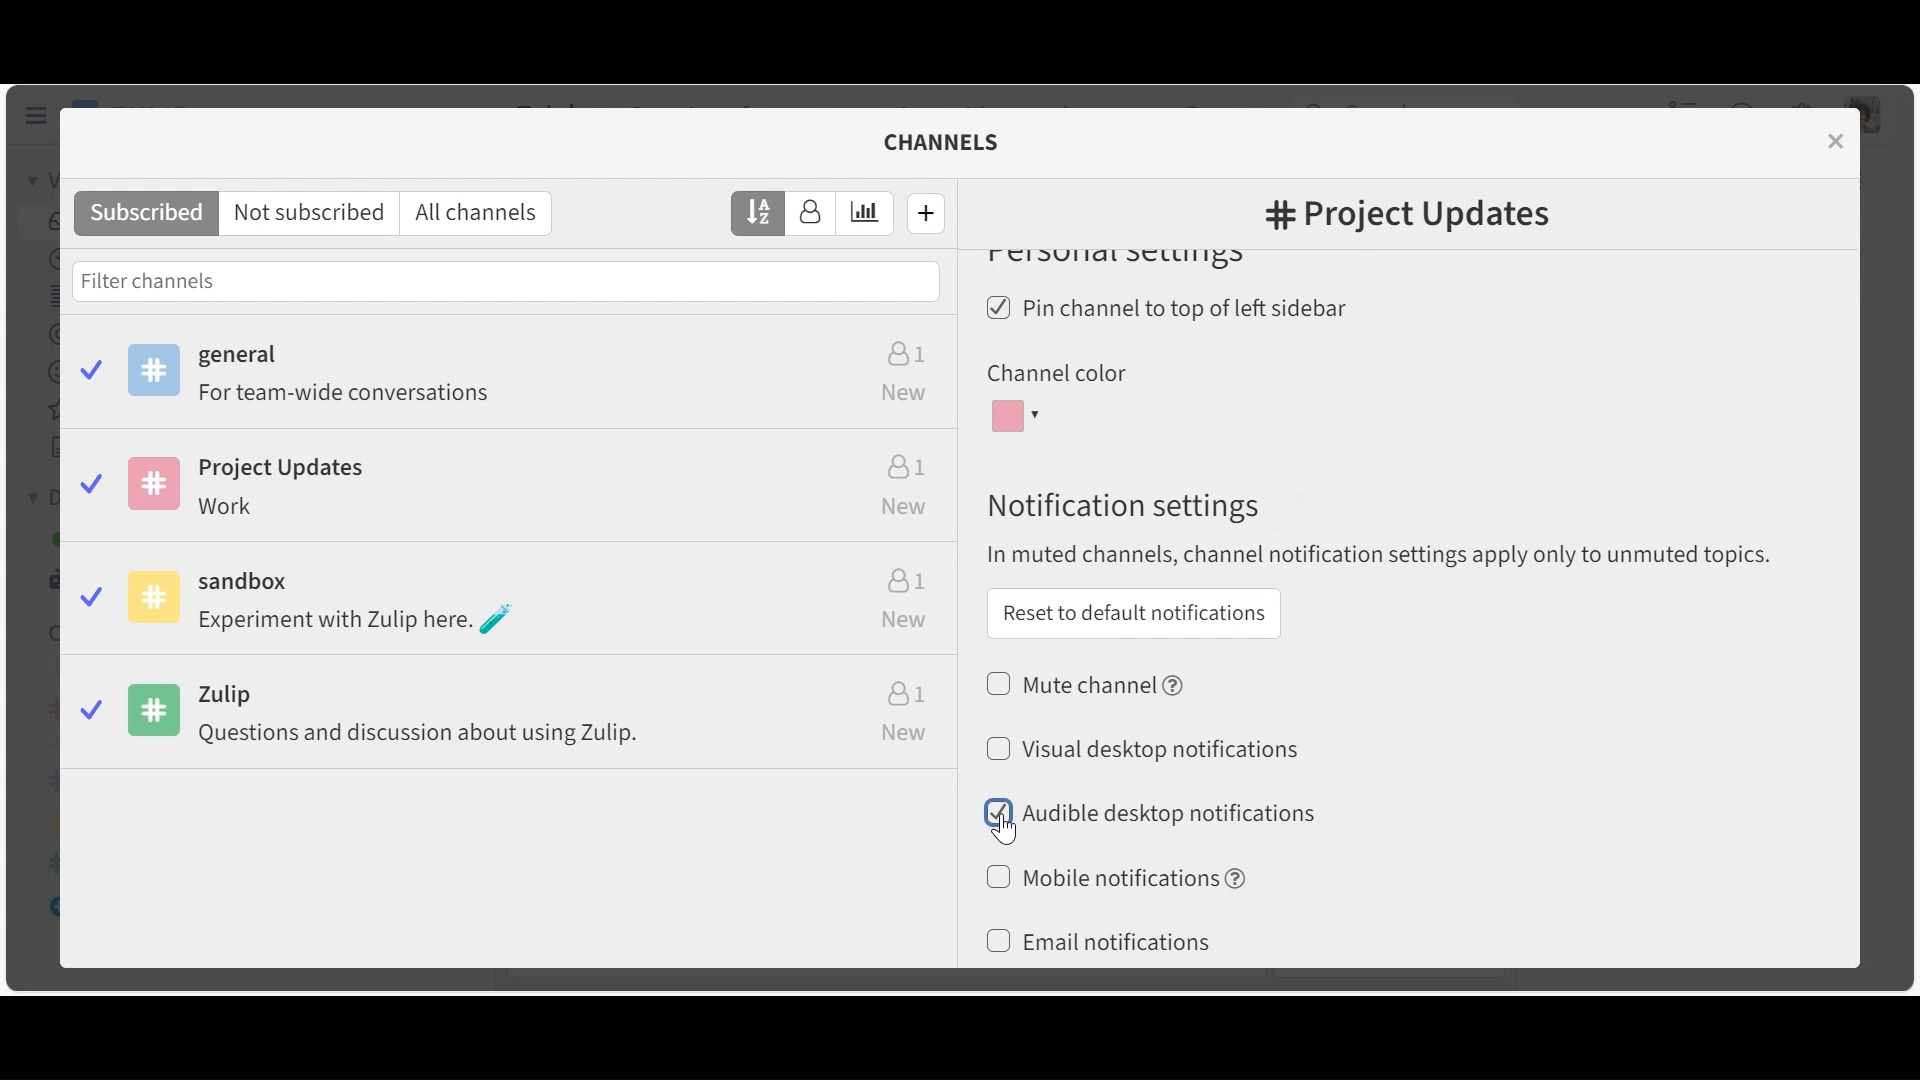 The width and height of the screenshot is (1920, 1080). Describe the element at coordinates (482, 214) in the screenshot. I see `All channels` at that location.